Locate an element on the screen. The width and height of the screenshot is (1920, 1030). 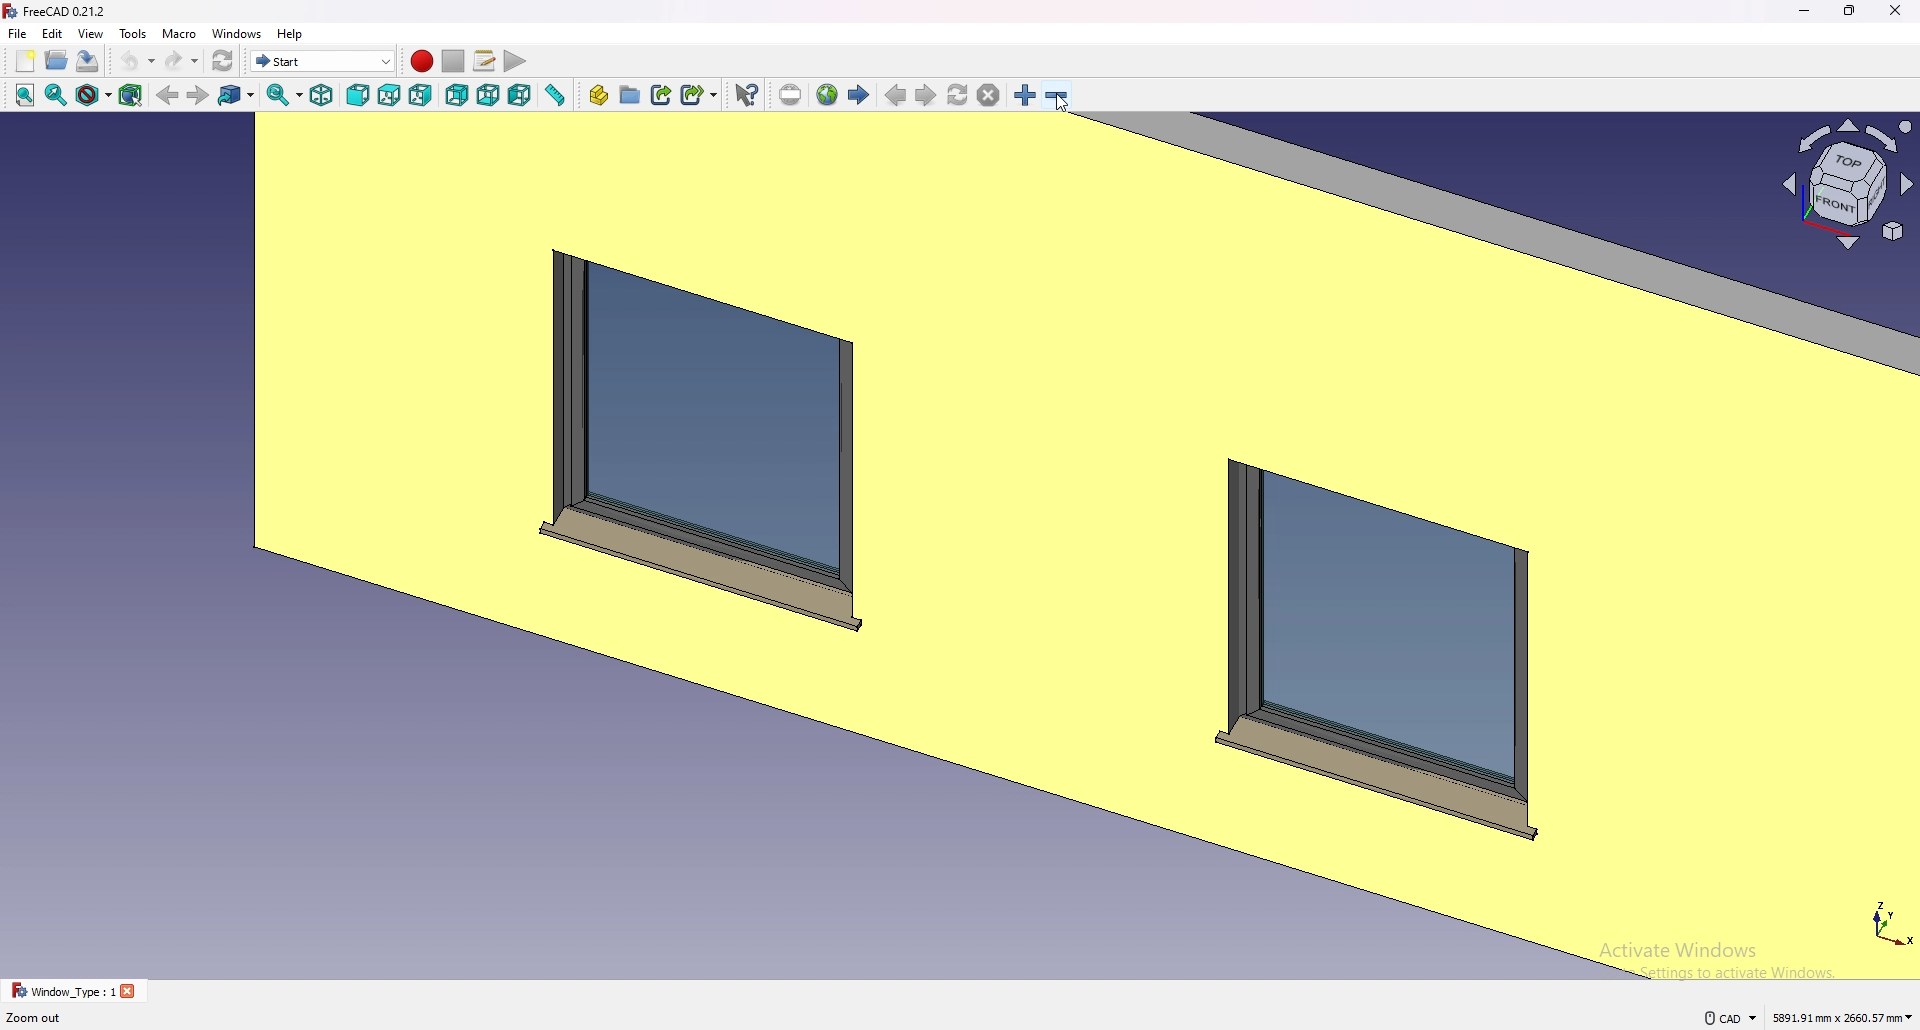
bounding box is located at coordinates (130, 96).